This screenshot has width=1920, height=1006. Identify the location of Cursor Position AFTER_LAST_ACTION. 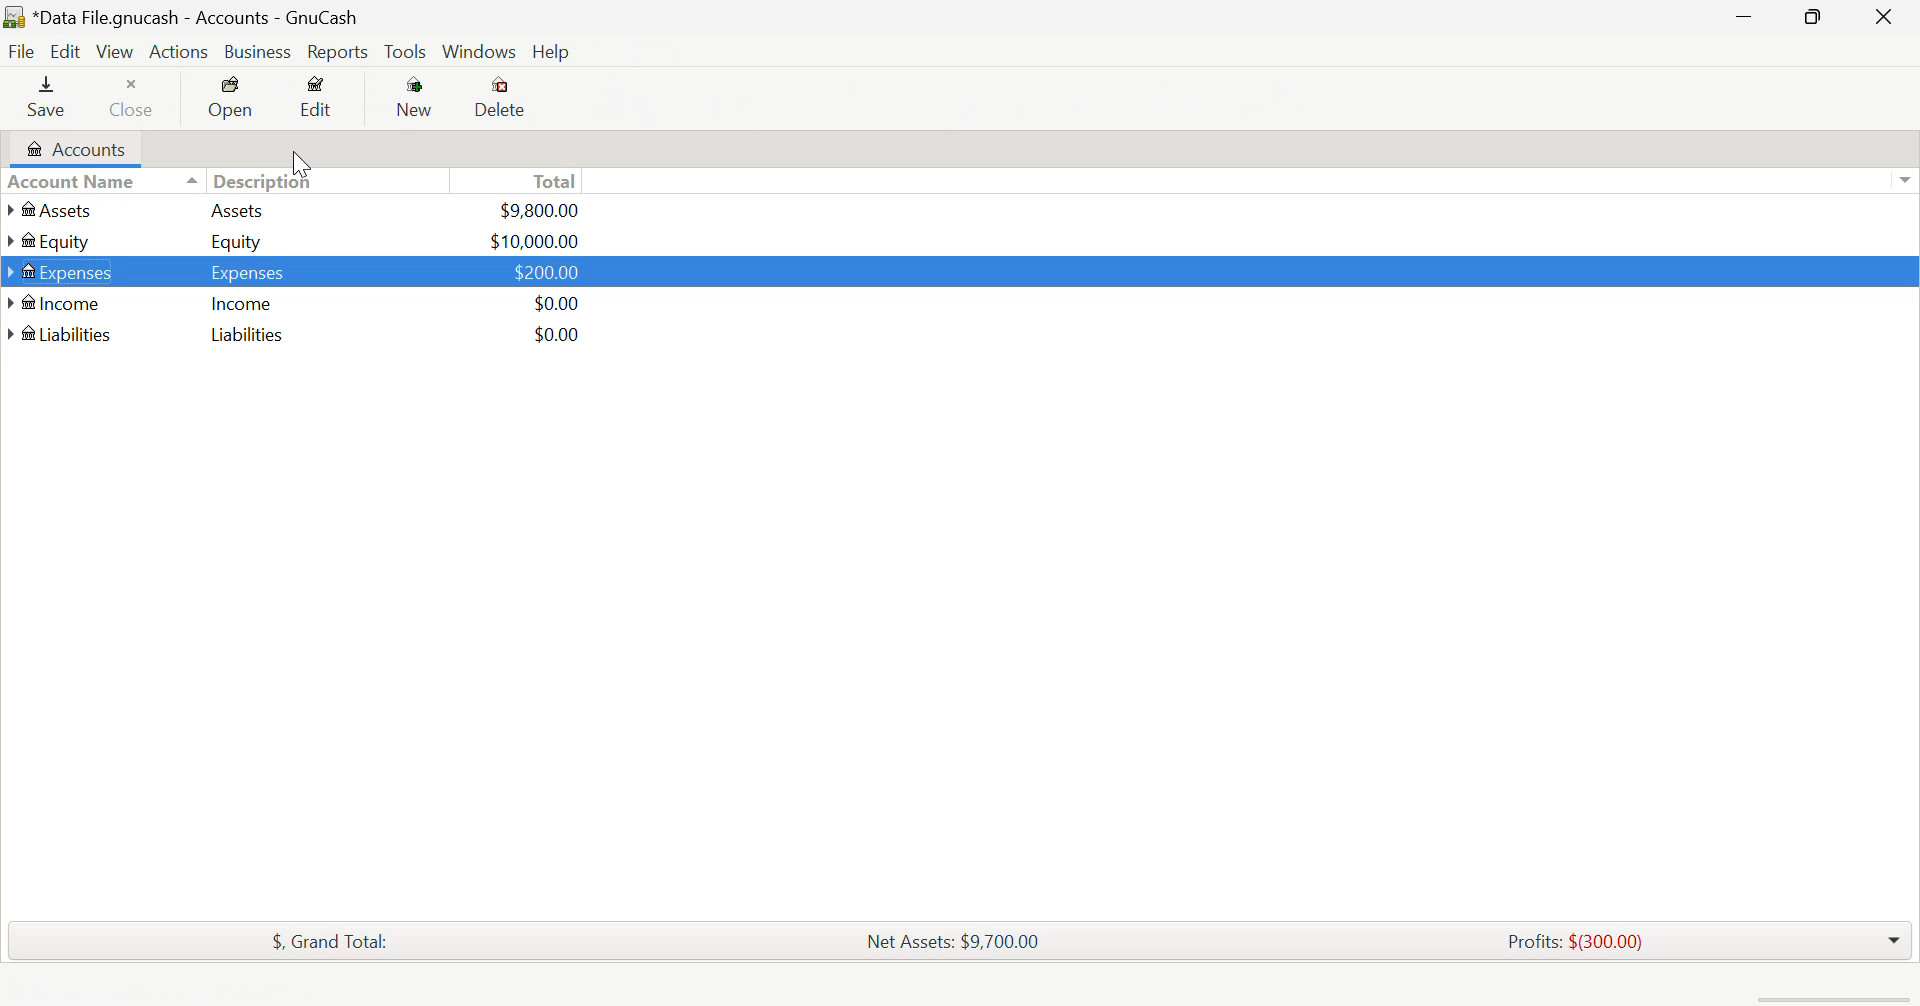
(300, 162).